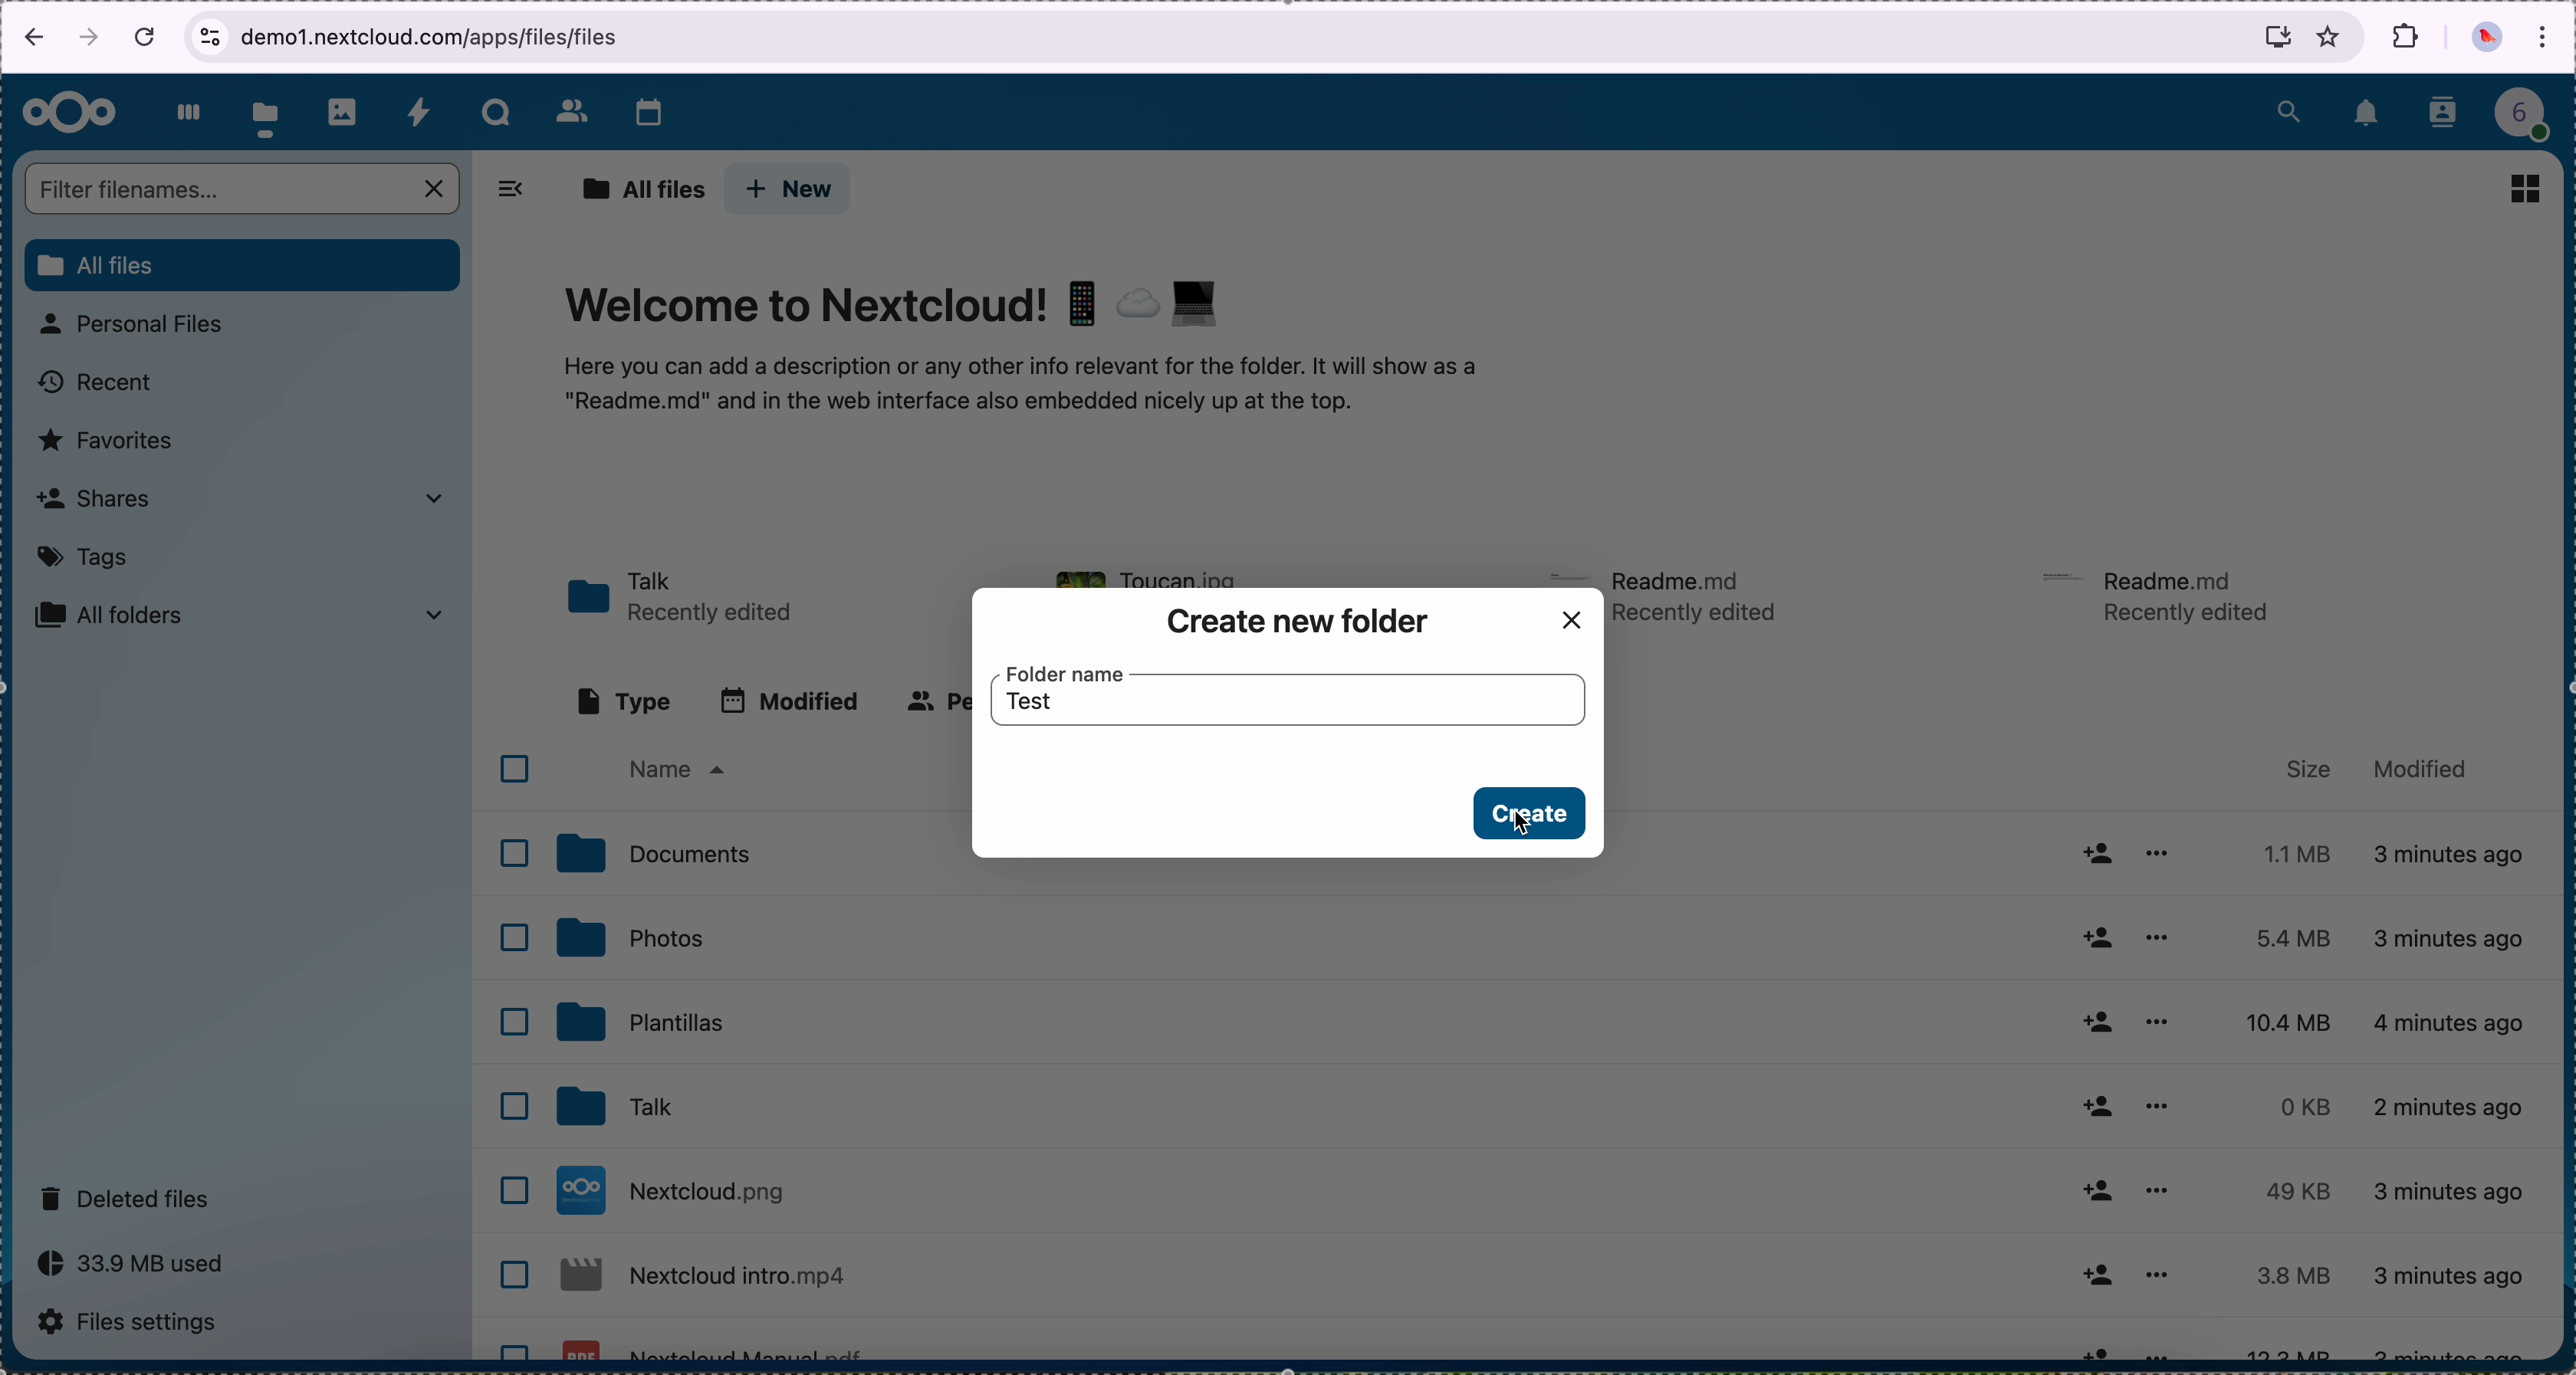 This screenshot has height=1375, width=2576. I want to click on 3 minutes ago, so click(2453, 857).